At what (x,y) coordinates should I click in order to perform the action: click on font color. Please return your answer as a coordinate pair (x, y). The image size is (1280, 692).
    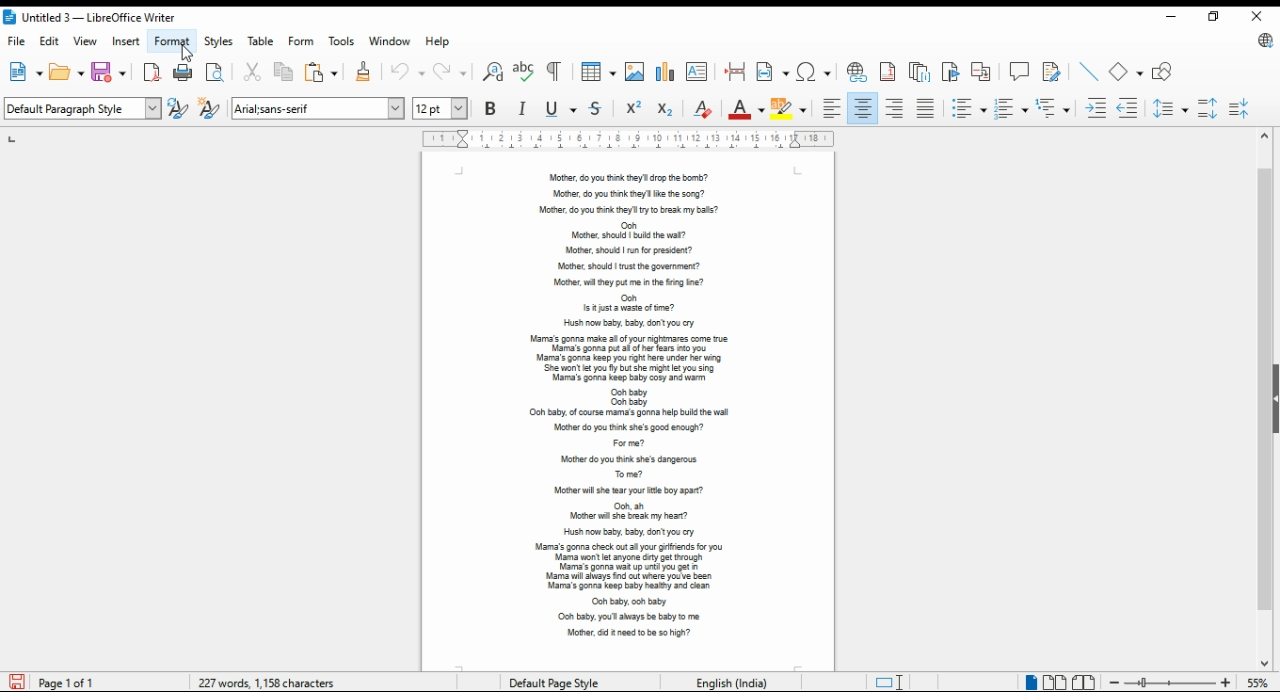
    Looking at the image, I should click on (746, 108).